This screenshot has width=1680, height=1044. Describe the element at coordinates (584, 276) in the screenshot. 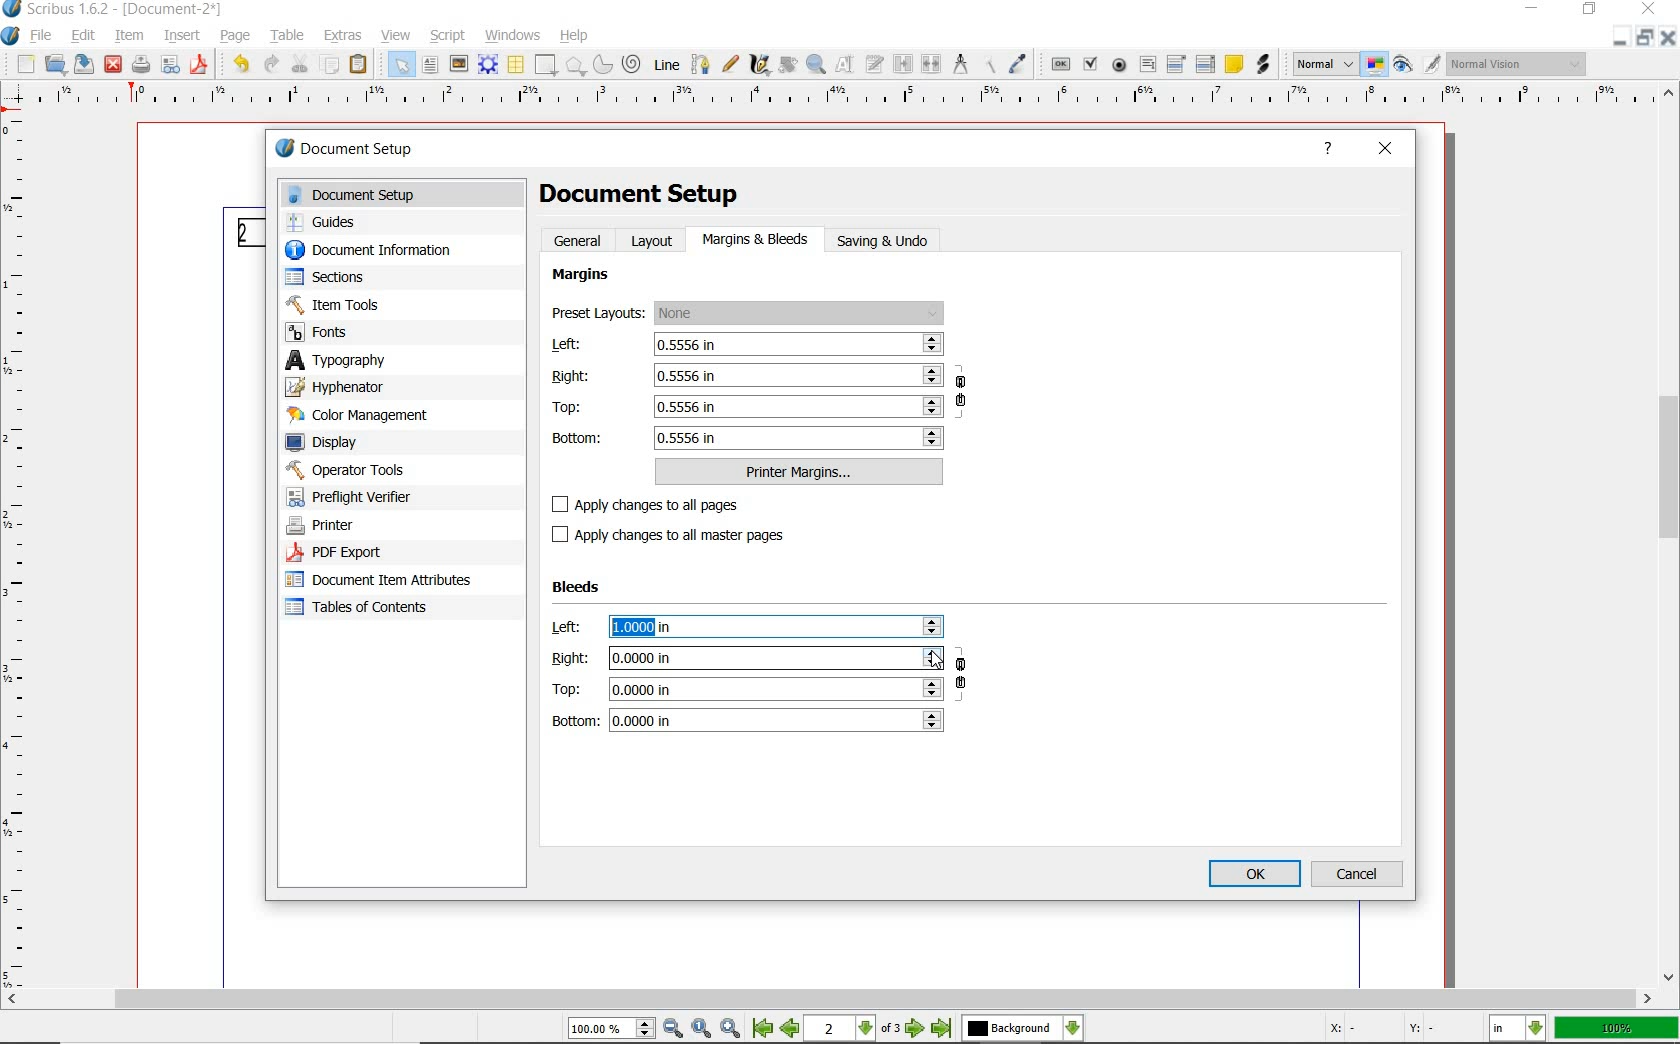

I see `margins` at that location.